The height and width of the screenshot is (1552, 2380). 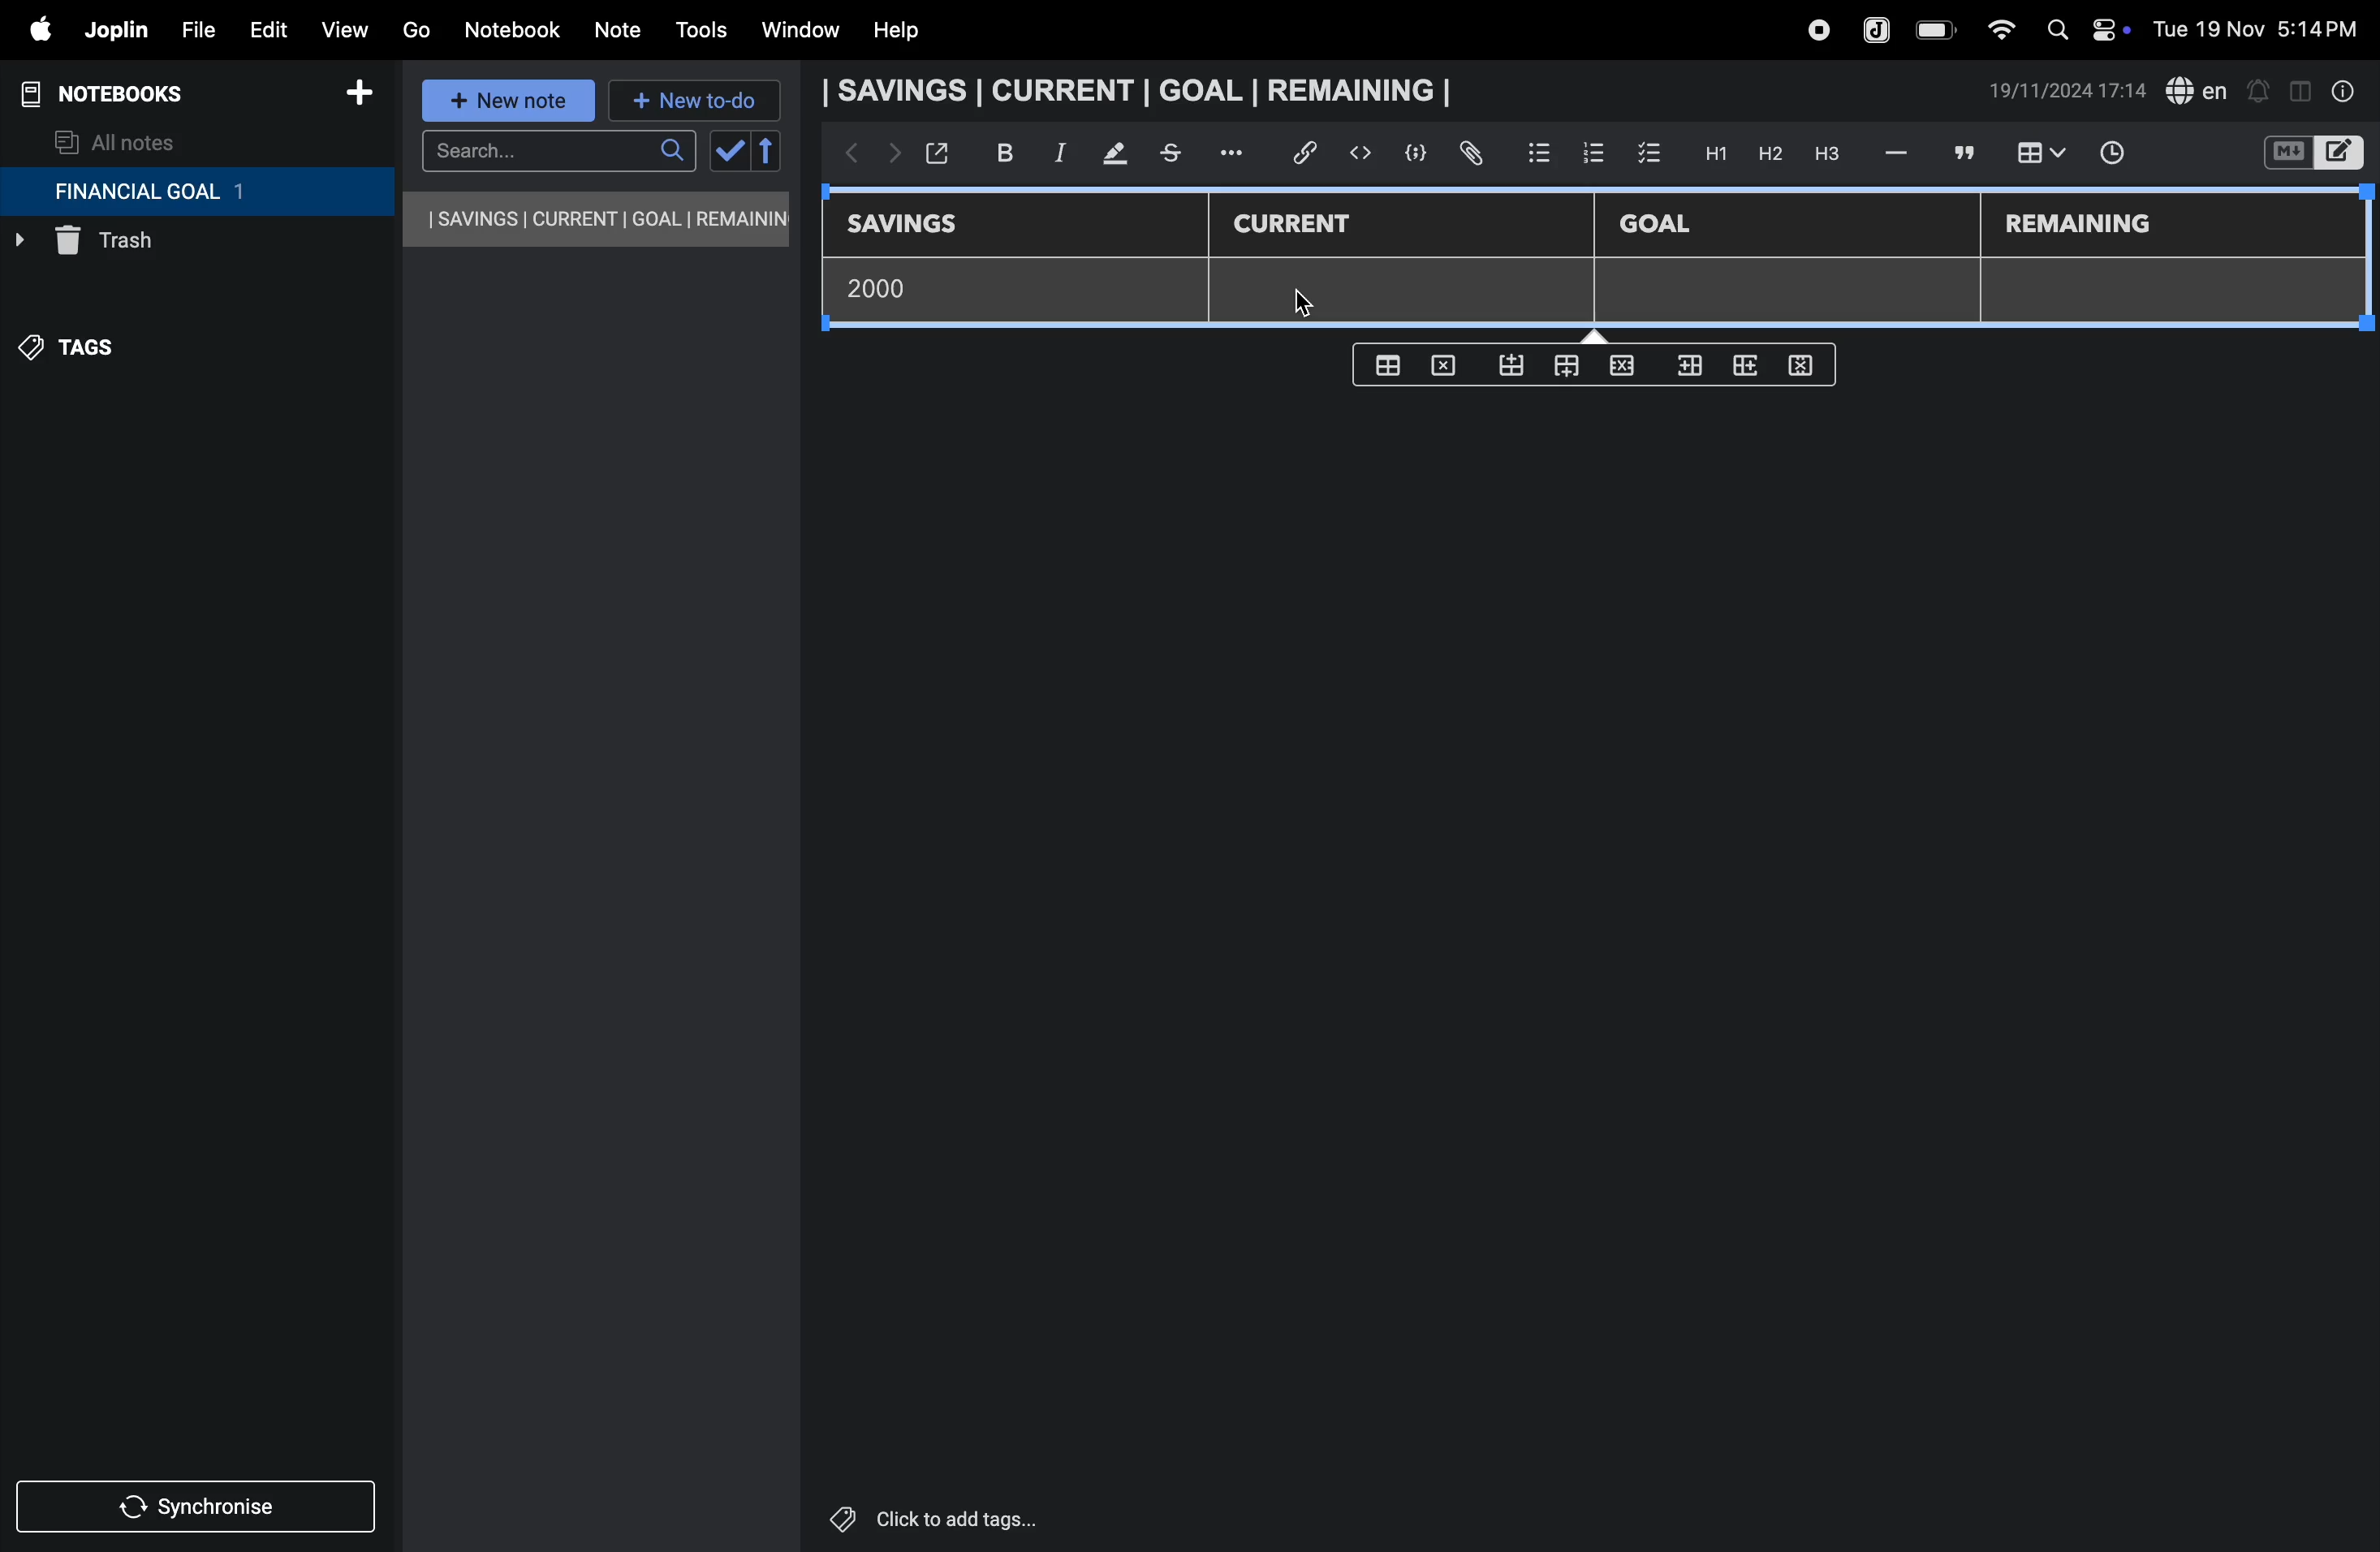 I want to click on date and time, so click(x=2068, y=91).